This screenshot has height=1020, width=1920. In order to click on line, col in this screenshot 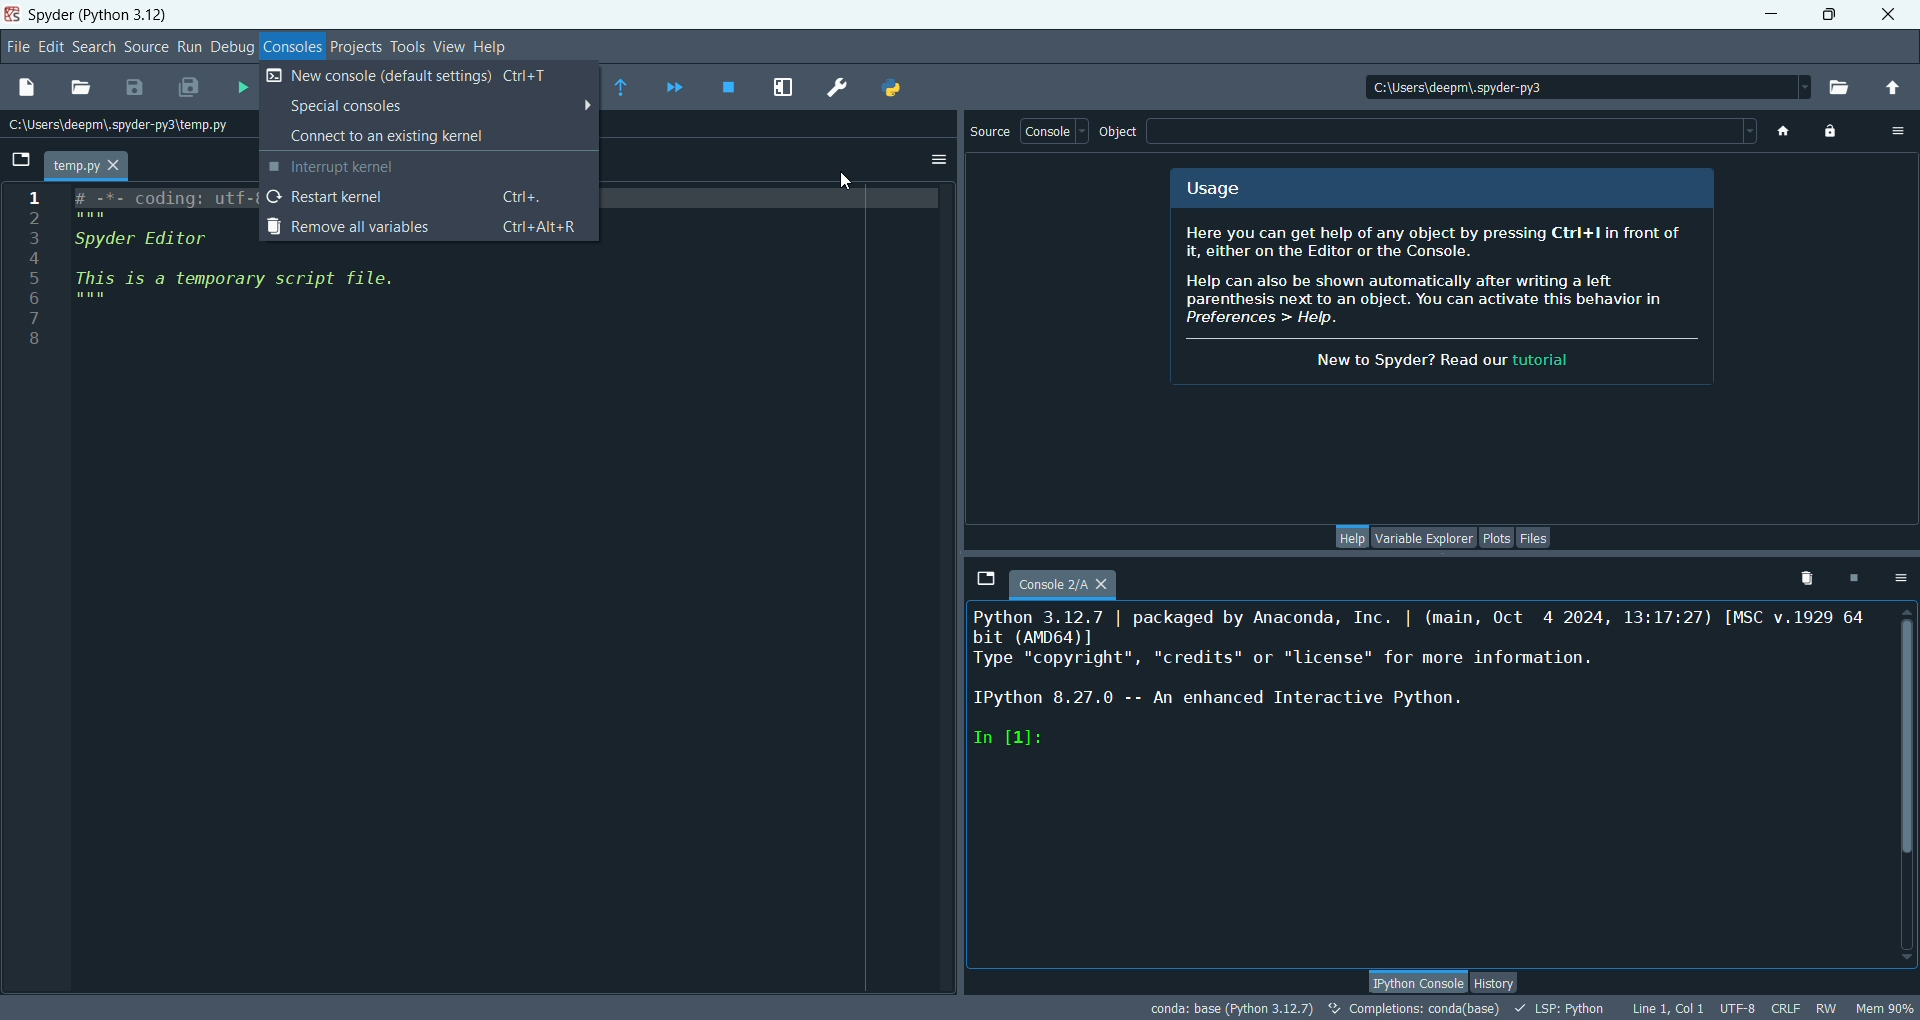, I will do `click(1669, 1007)`.